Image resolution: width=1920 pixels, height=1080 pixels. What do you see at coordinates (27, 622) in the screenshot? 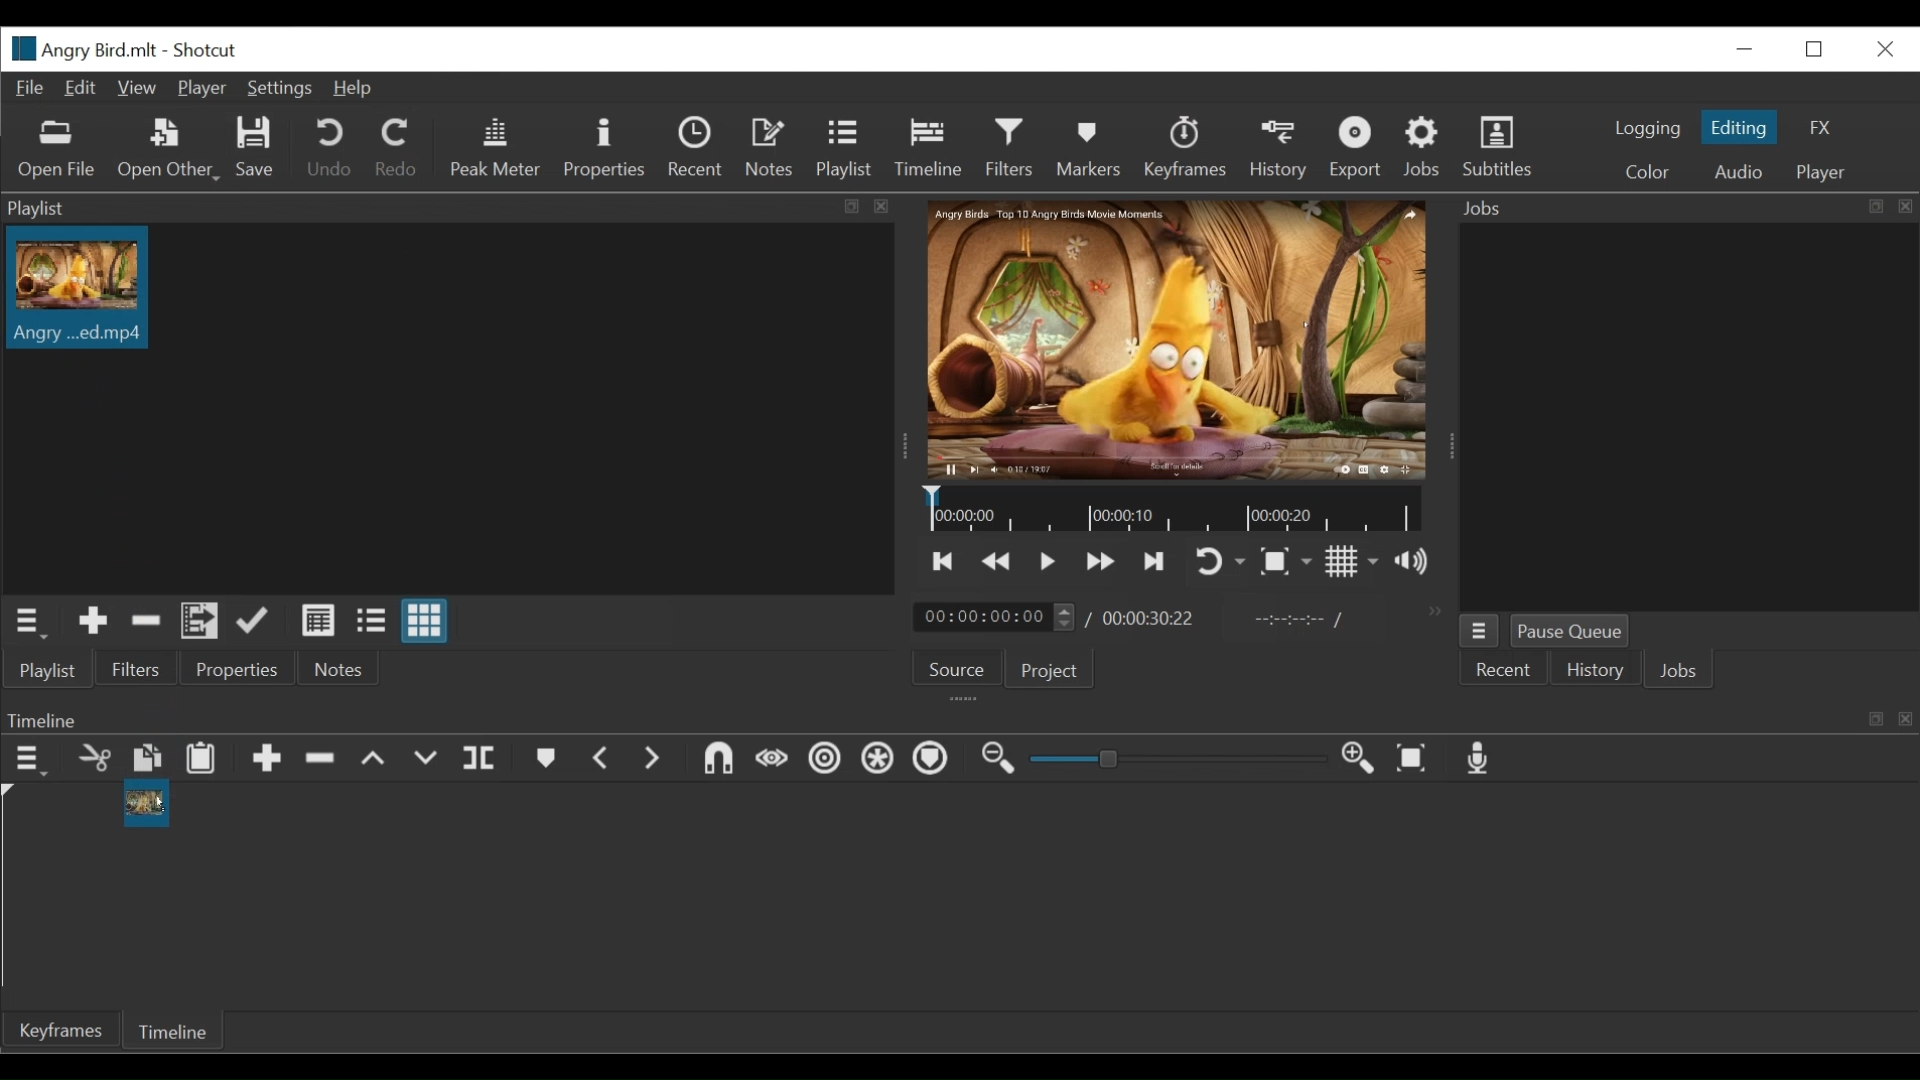
I see `Playlist menu` at bounding box center [27, 622].